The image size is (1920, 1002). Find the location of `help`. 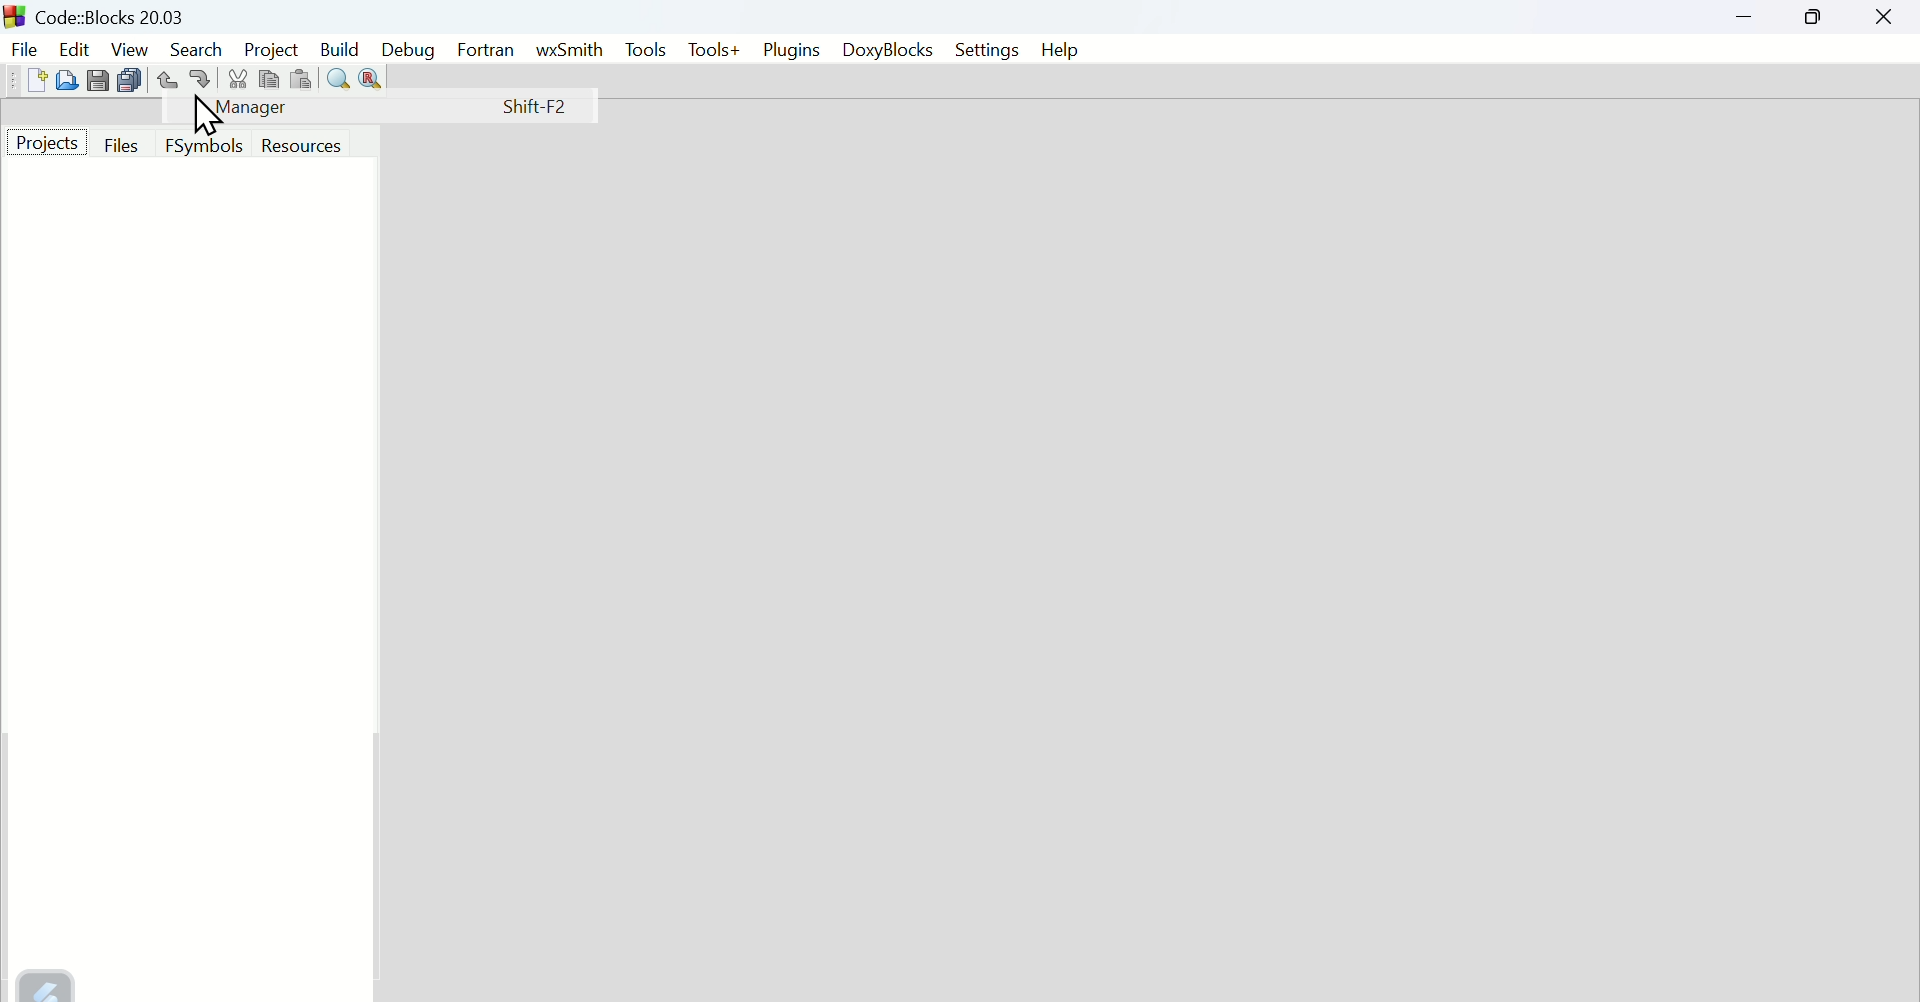

help is located at coordinates (1060, 49).